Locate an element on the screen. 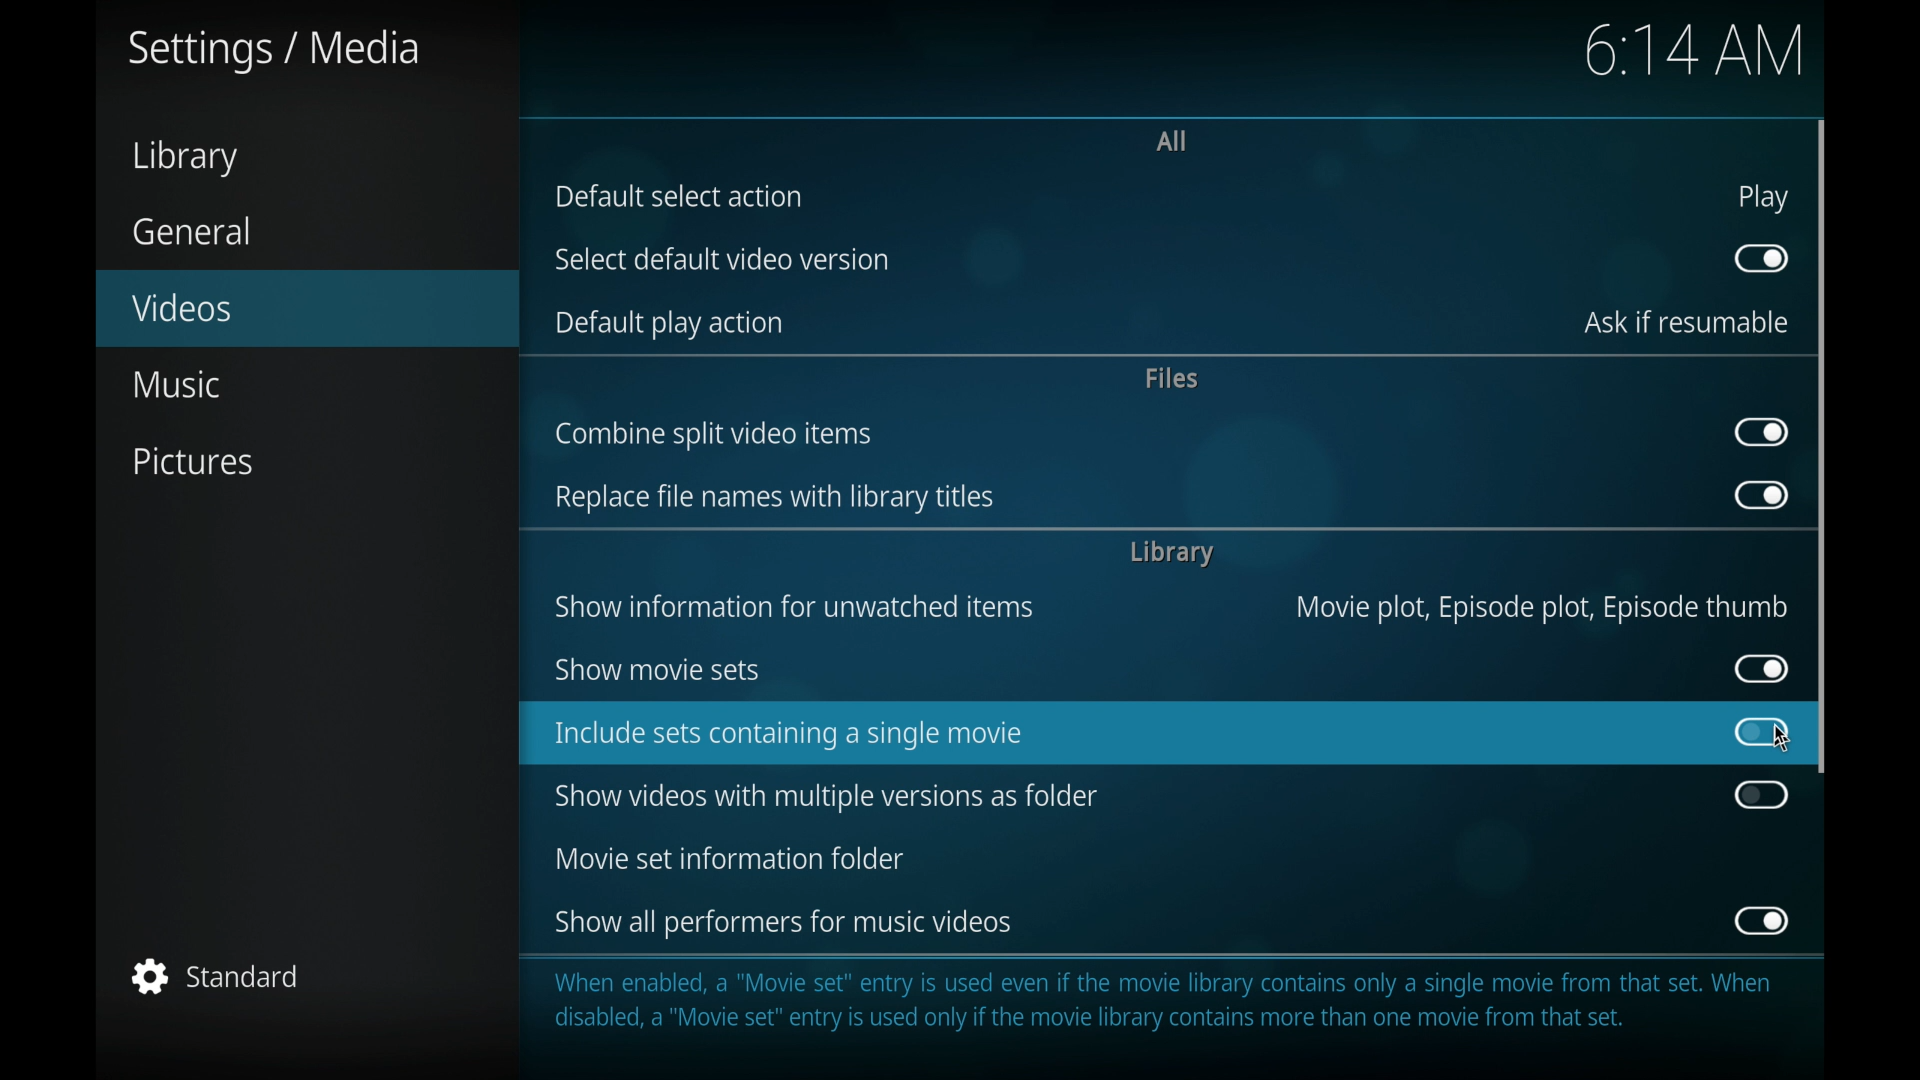 The image size is (1920, 1080). all is located at coordinates (1175, 140).